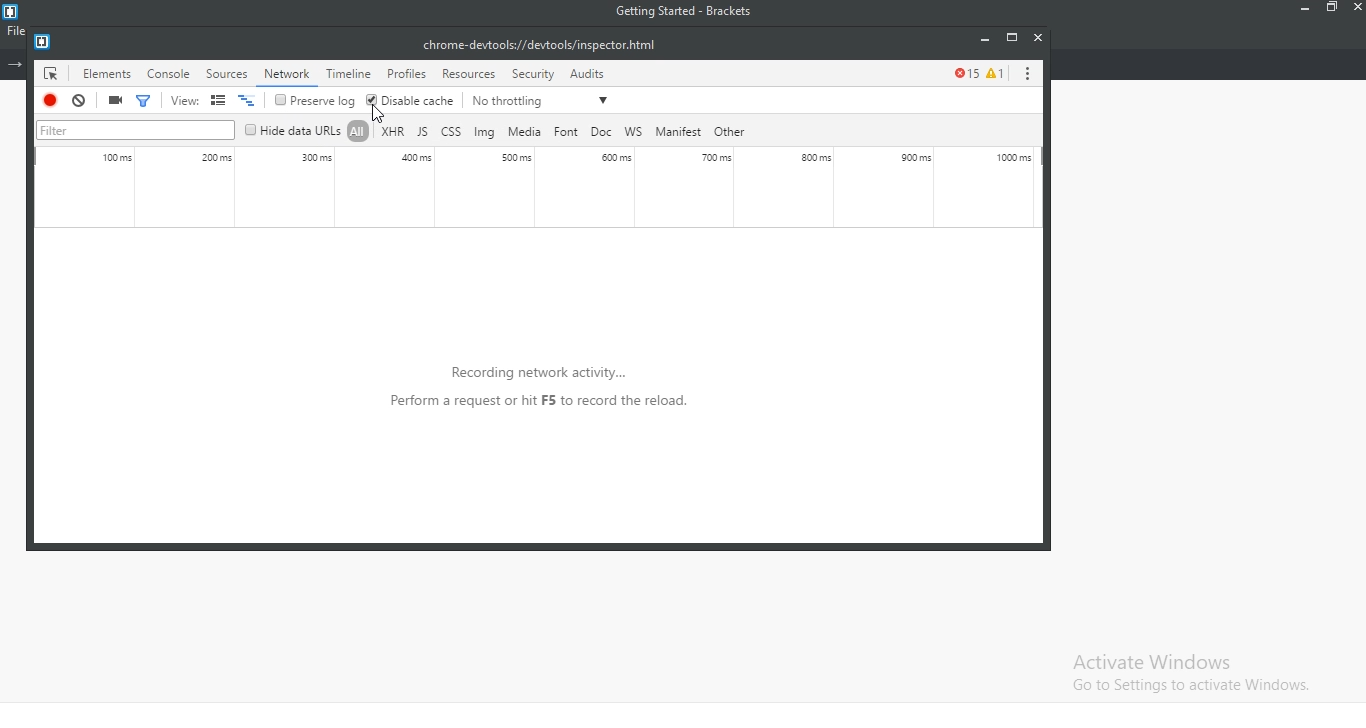 This screenshot has width=1366, height=728. What do you see at coordinates (372, 99) in the screenshot?
I see `ticked` at bounding box center [372, 99].